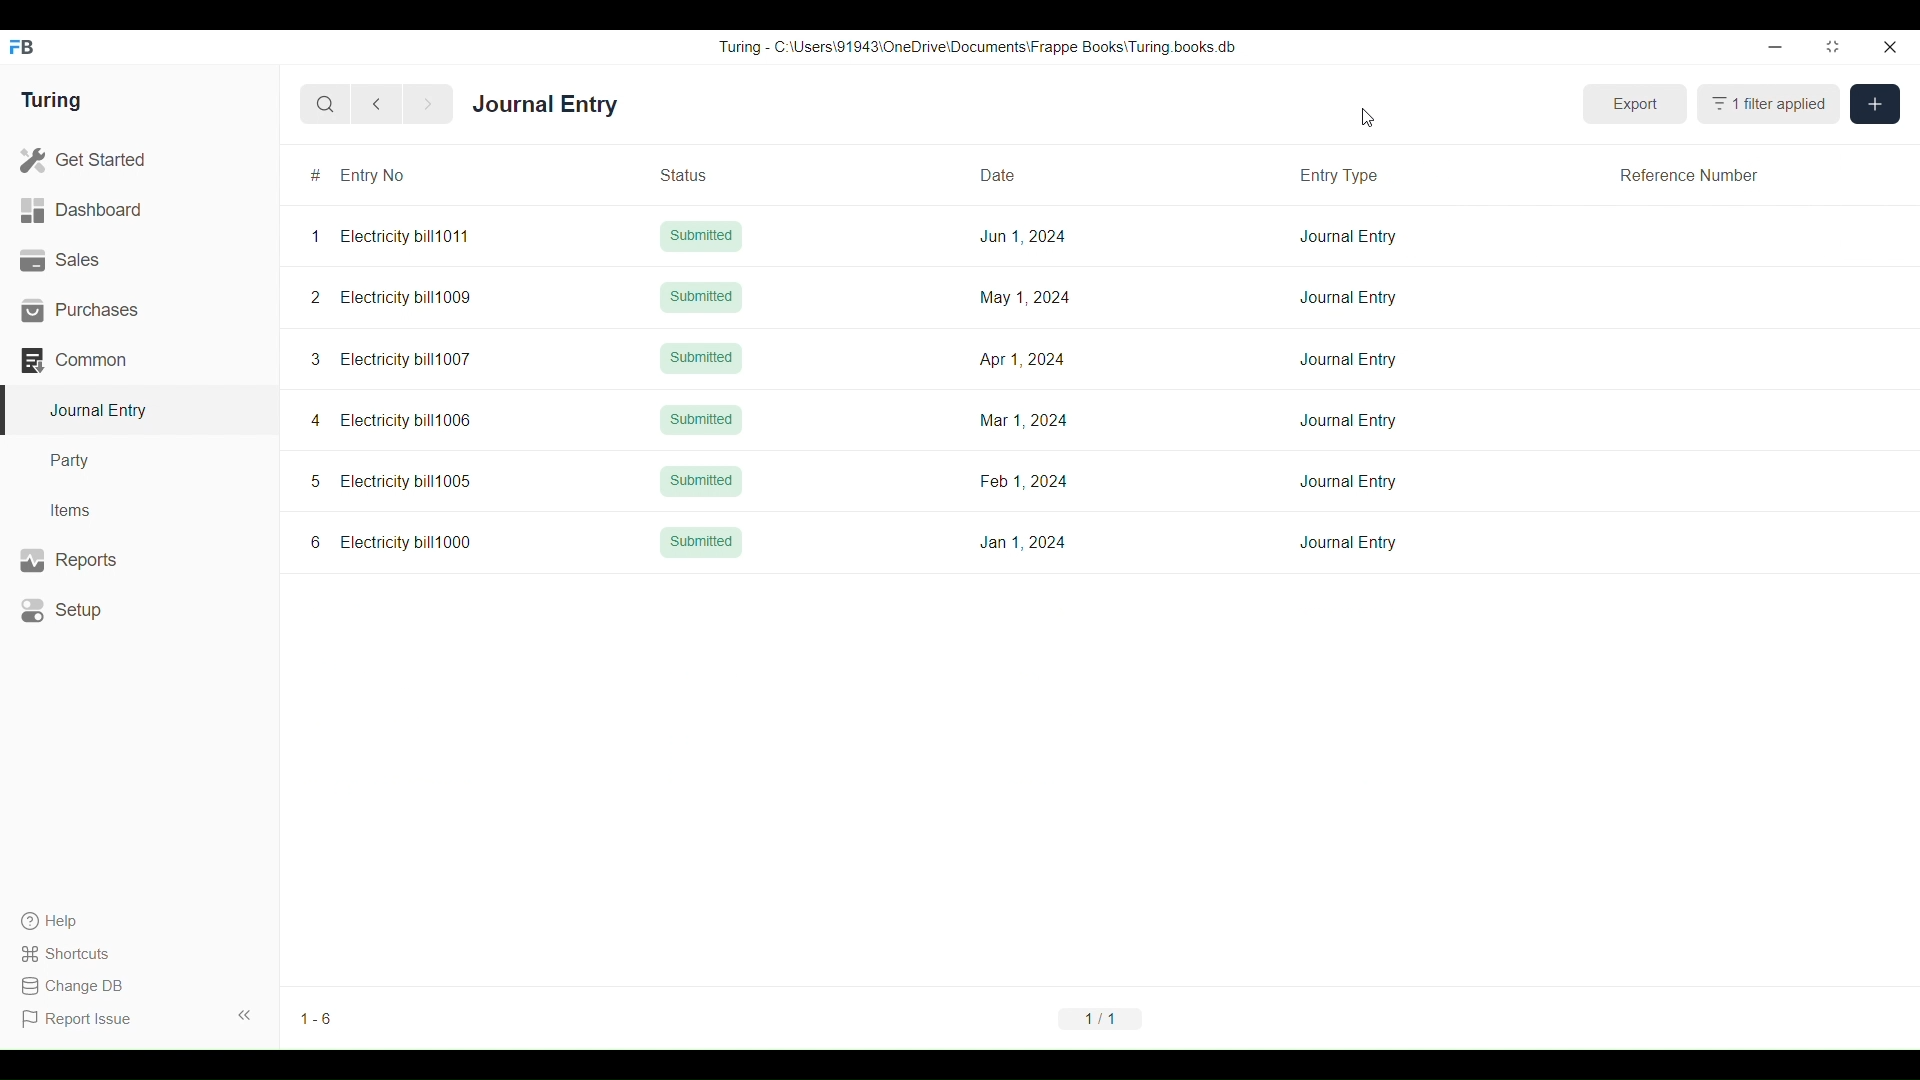 This screenshot has height=1080, width=1920. I want to click on Items, so click(140, 511).